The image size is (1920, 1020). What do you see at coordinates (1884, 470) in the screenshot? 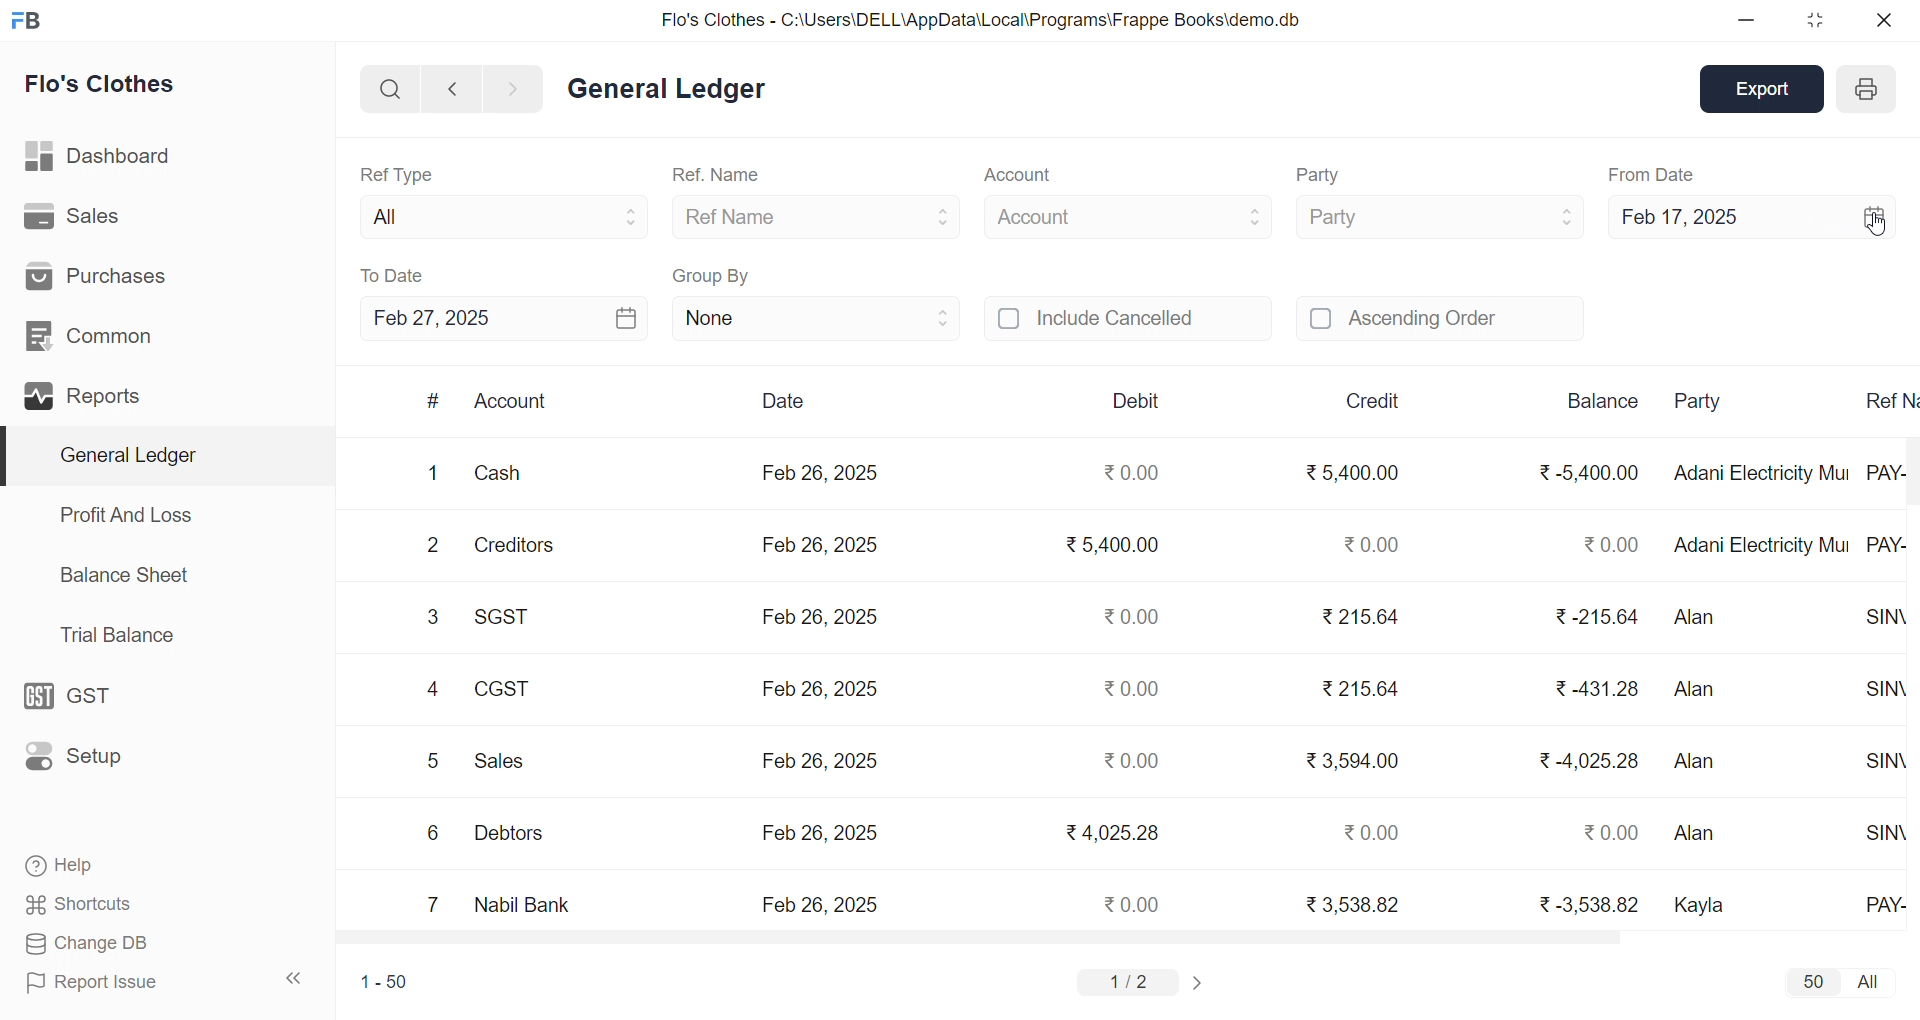
I see `PAY-` at bounding box center [1884, 470].